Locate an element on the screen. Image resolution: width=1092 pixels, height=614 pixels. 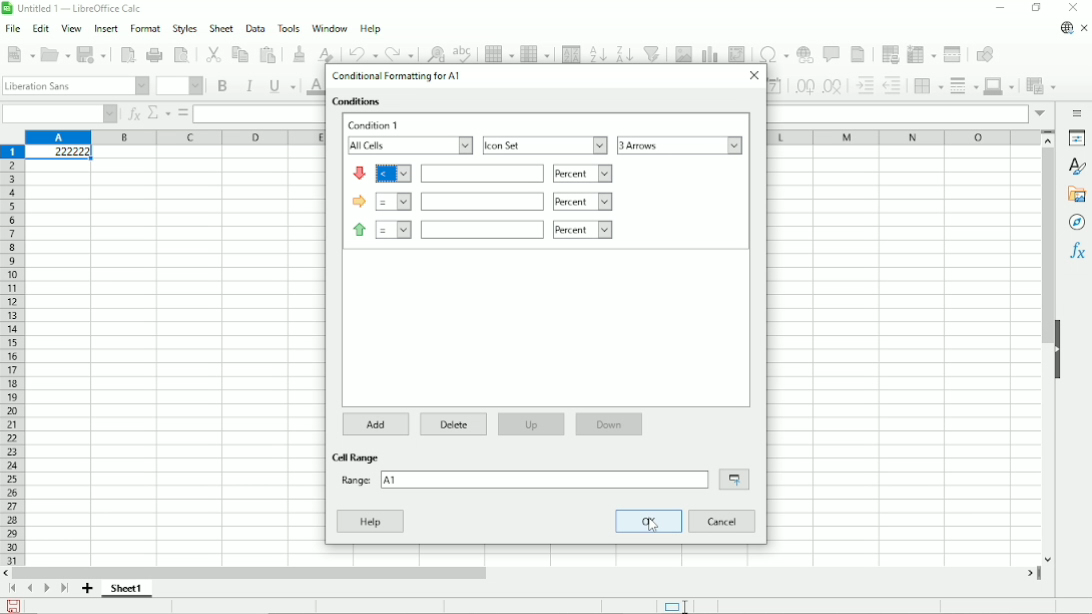
Font size is located at coordinates (178, 86).